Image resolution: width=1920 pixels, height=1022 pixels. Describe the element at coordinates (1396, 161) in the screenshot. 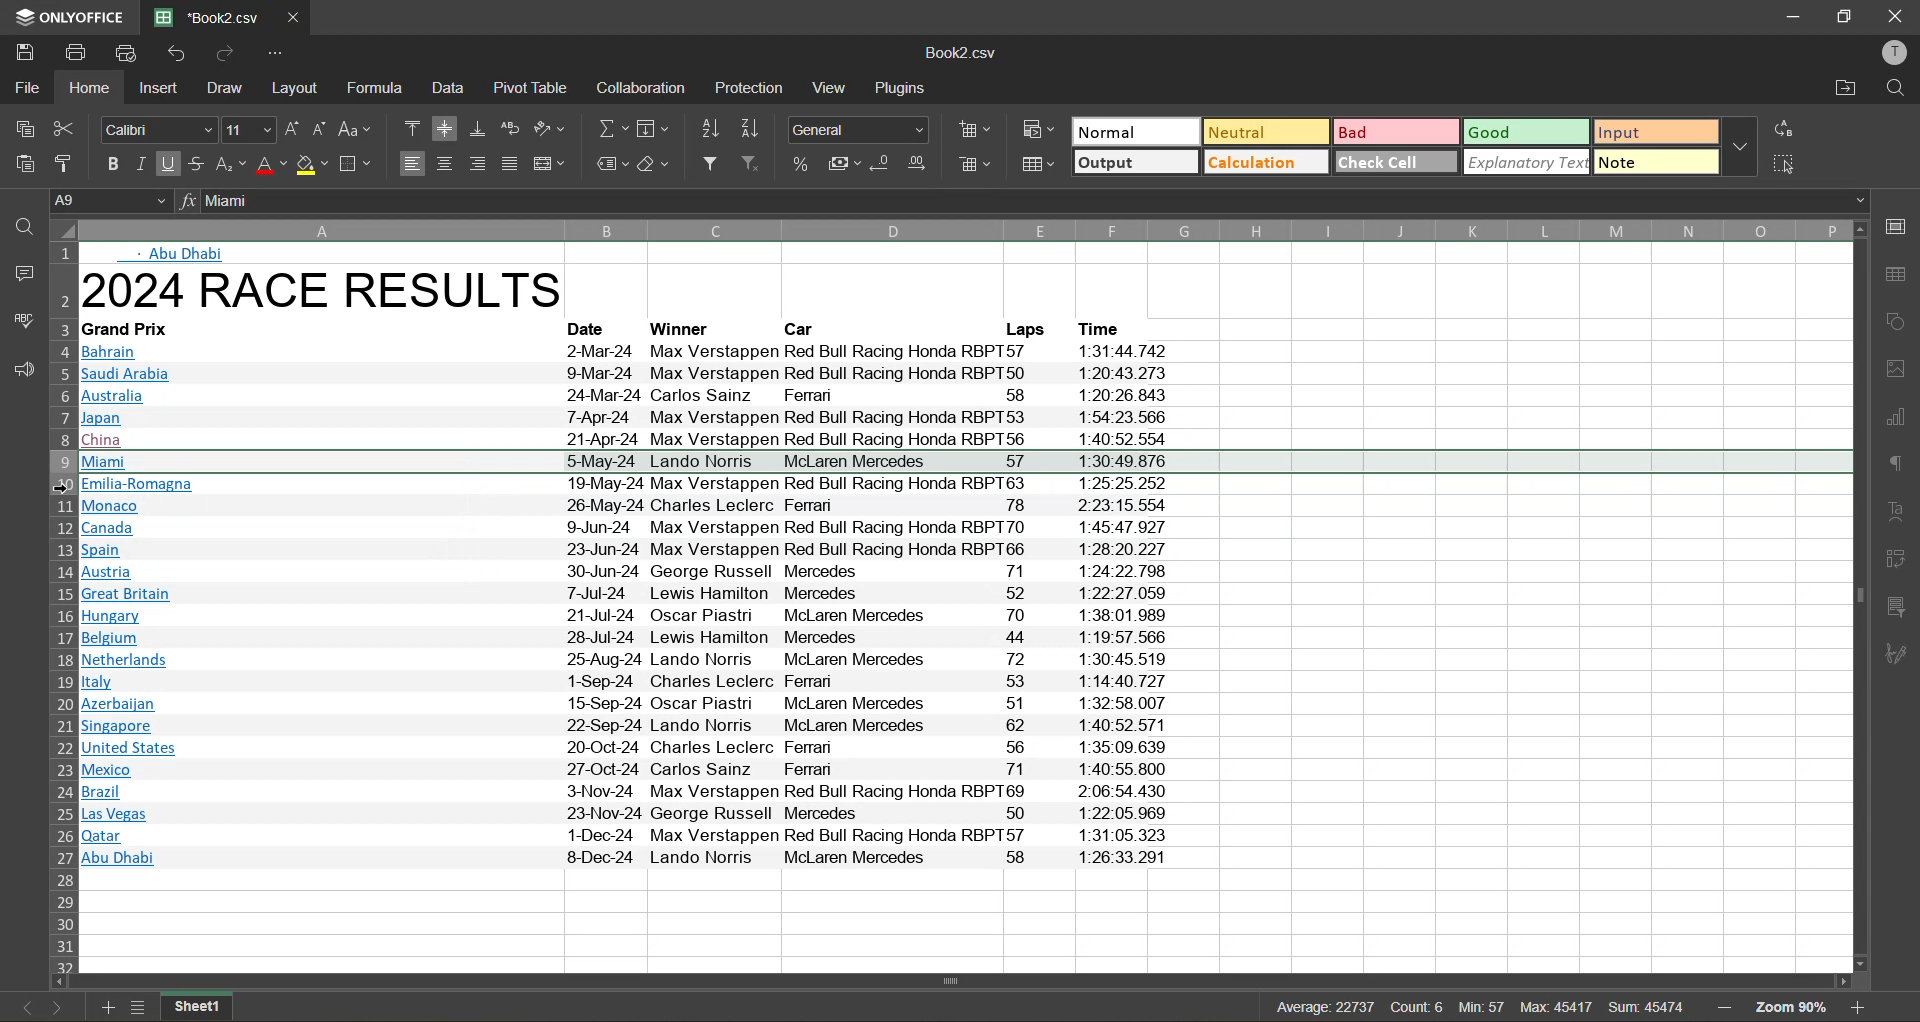

I see `check cell` at that location.